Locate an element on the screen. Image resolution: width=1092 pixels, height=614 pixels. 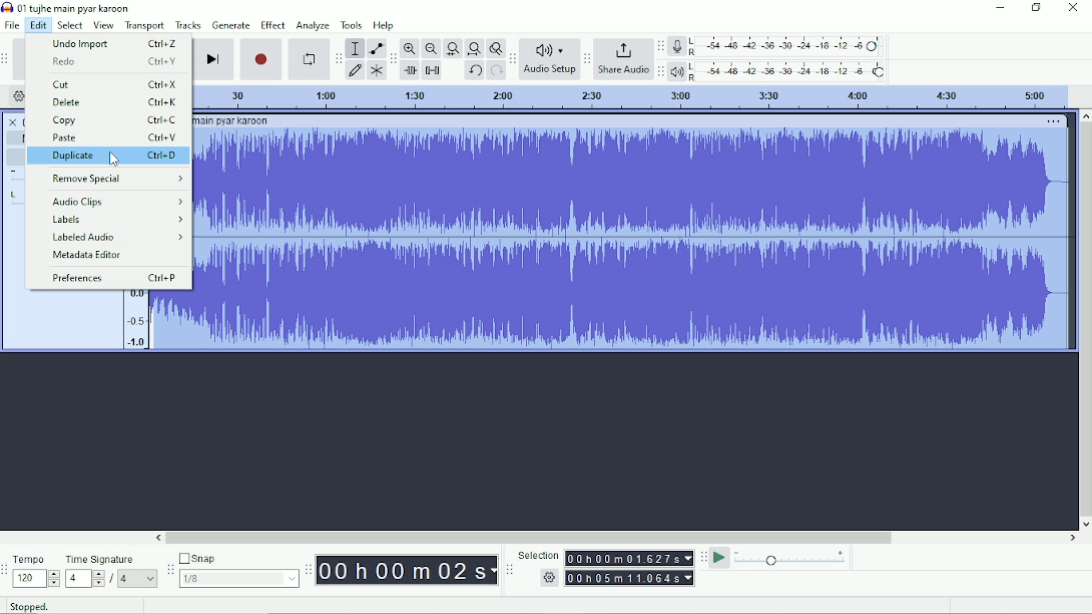
File is located at coordinates (12, 25).